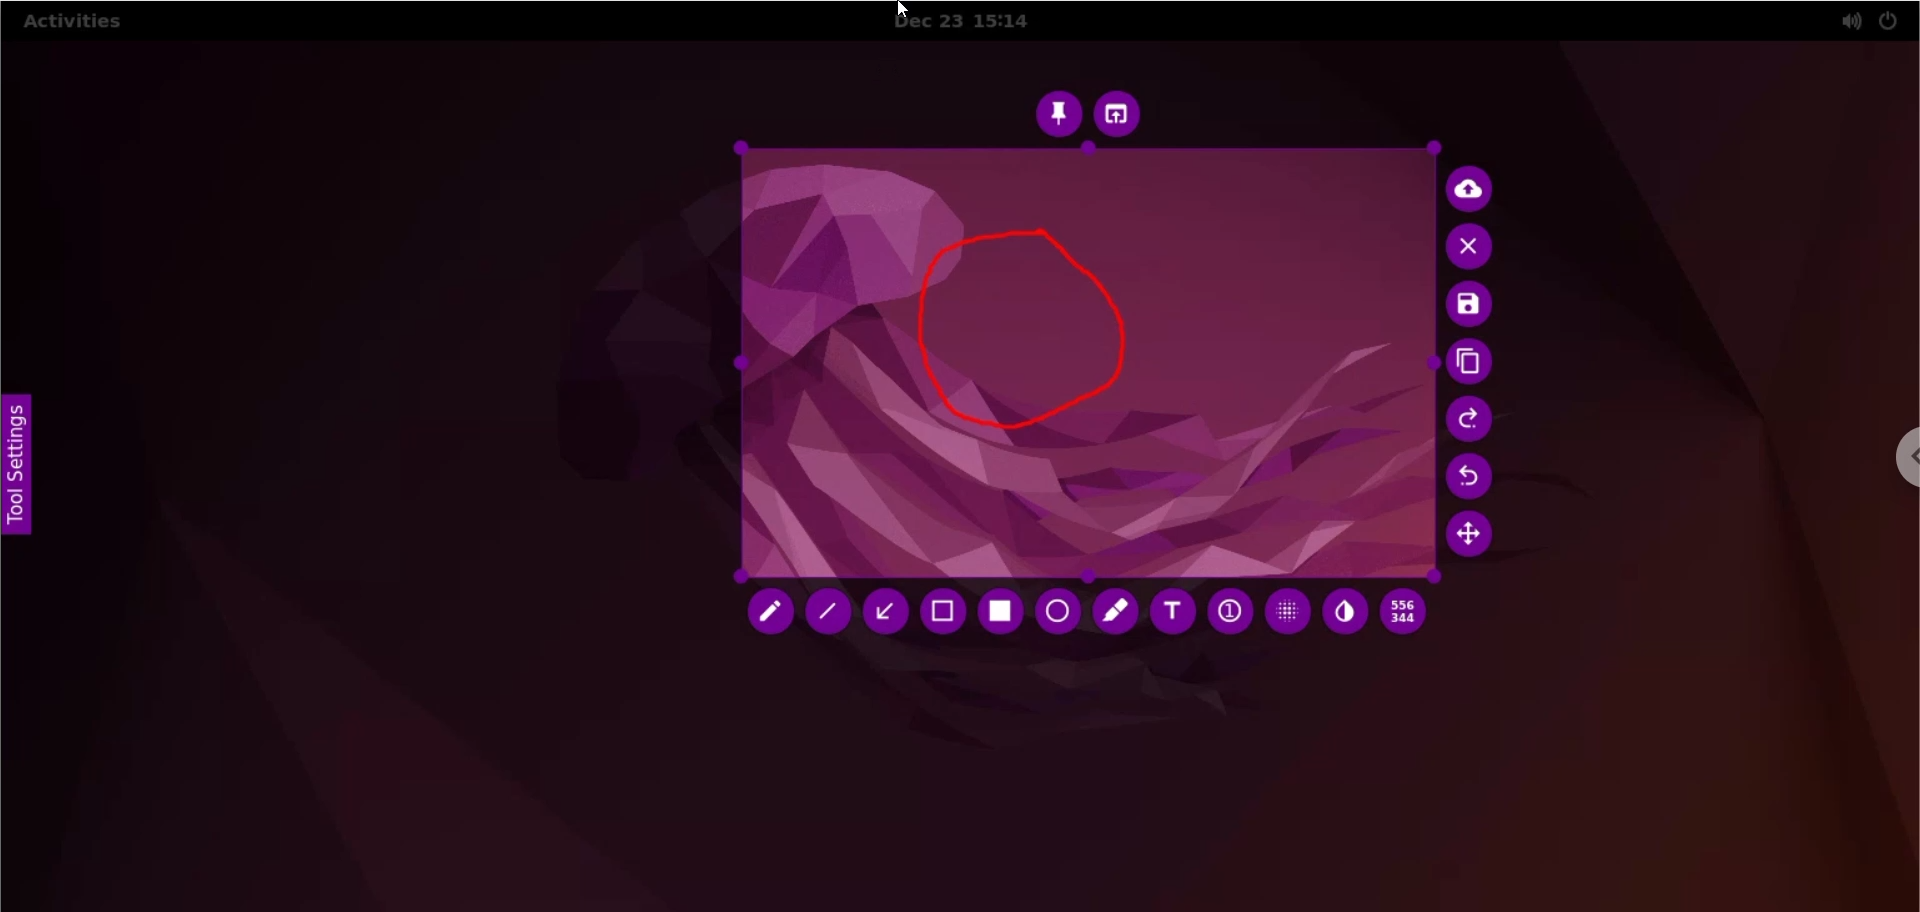  I want to click on pin, so click(1057, 114).